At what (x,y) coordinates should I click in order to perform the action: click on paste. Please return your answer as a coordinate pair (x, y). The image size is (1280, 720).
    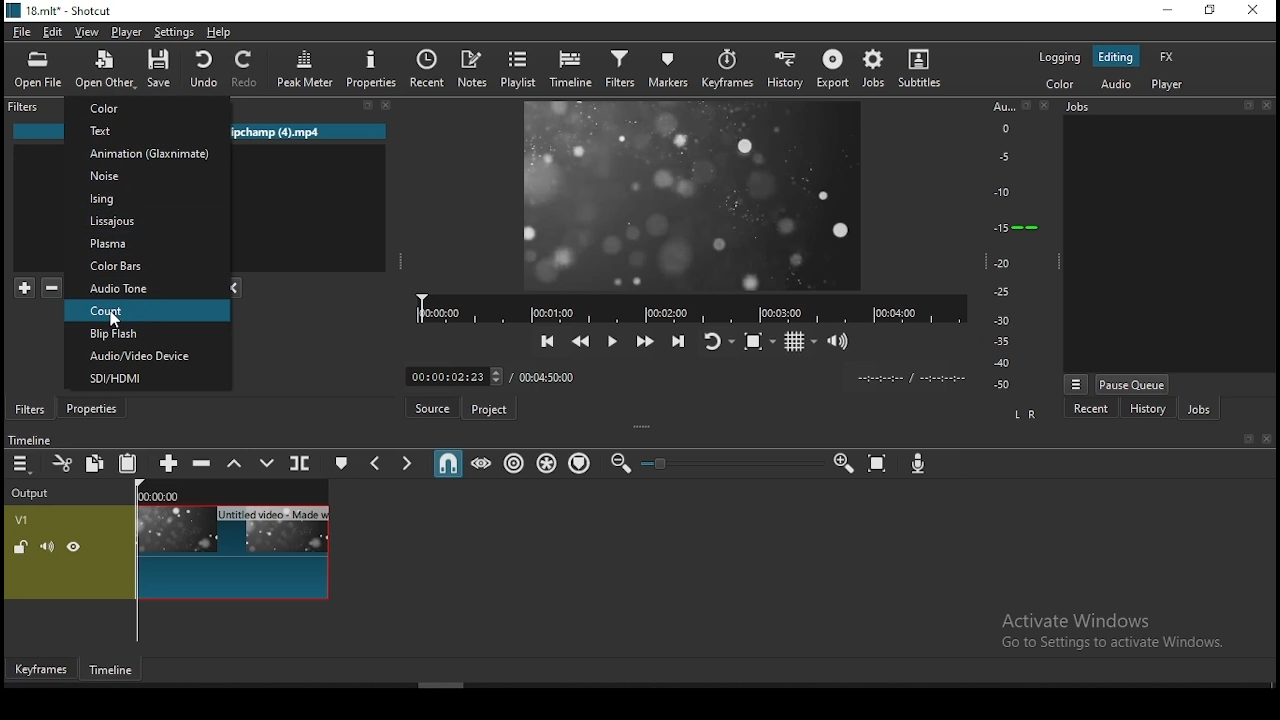
    Looking at the image, I should click on (127, 463).